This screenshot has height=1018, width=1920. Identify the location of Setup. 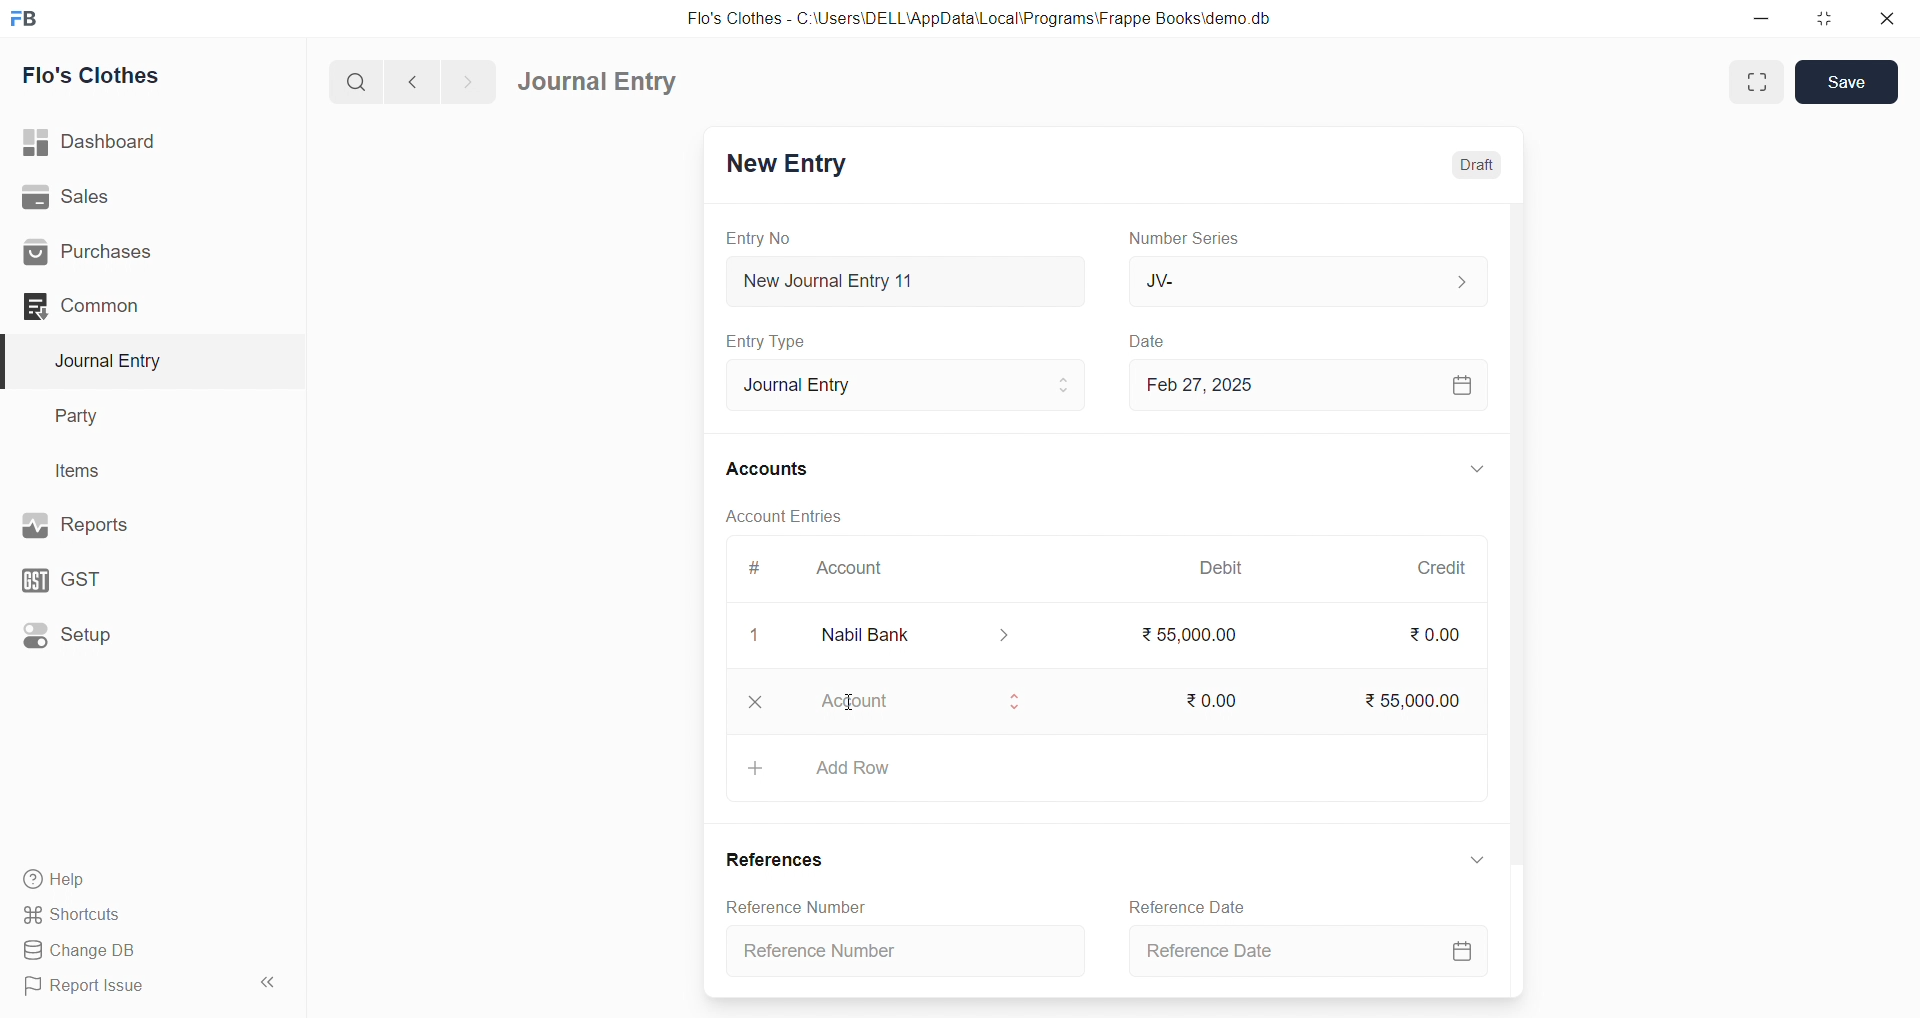
(115, 638).